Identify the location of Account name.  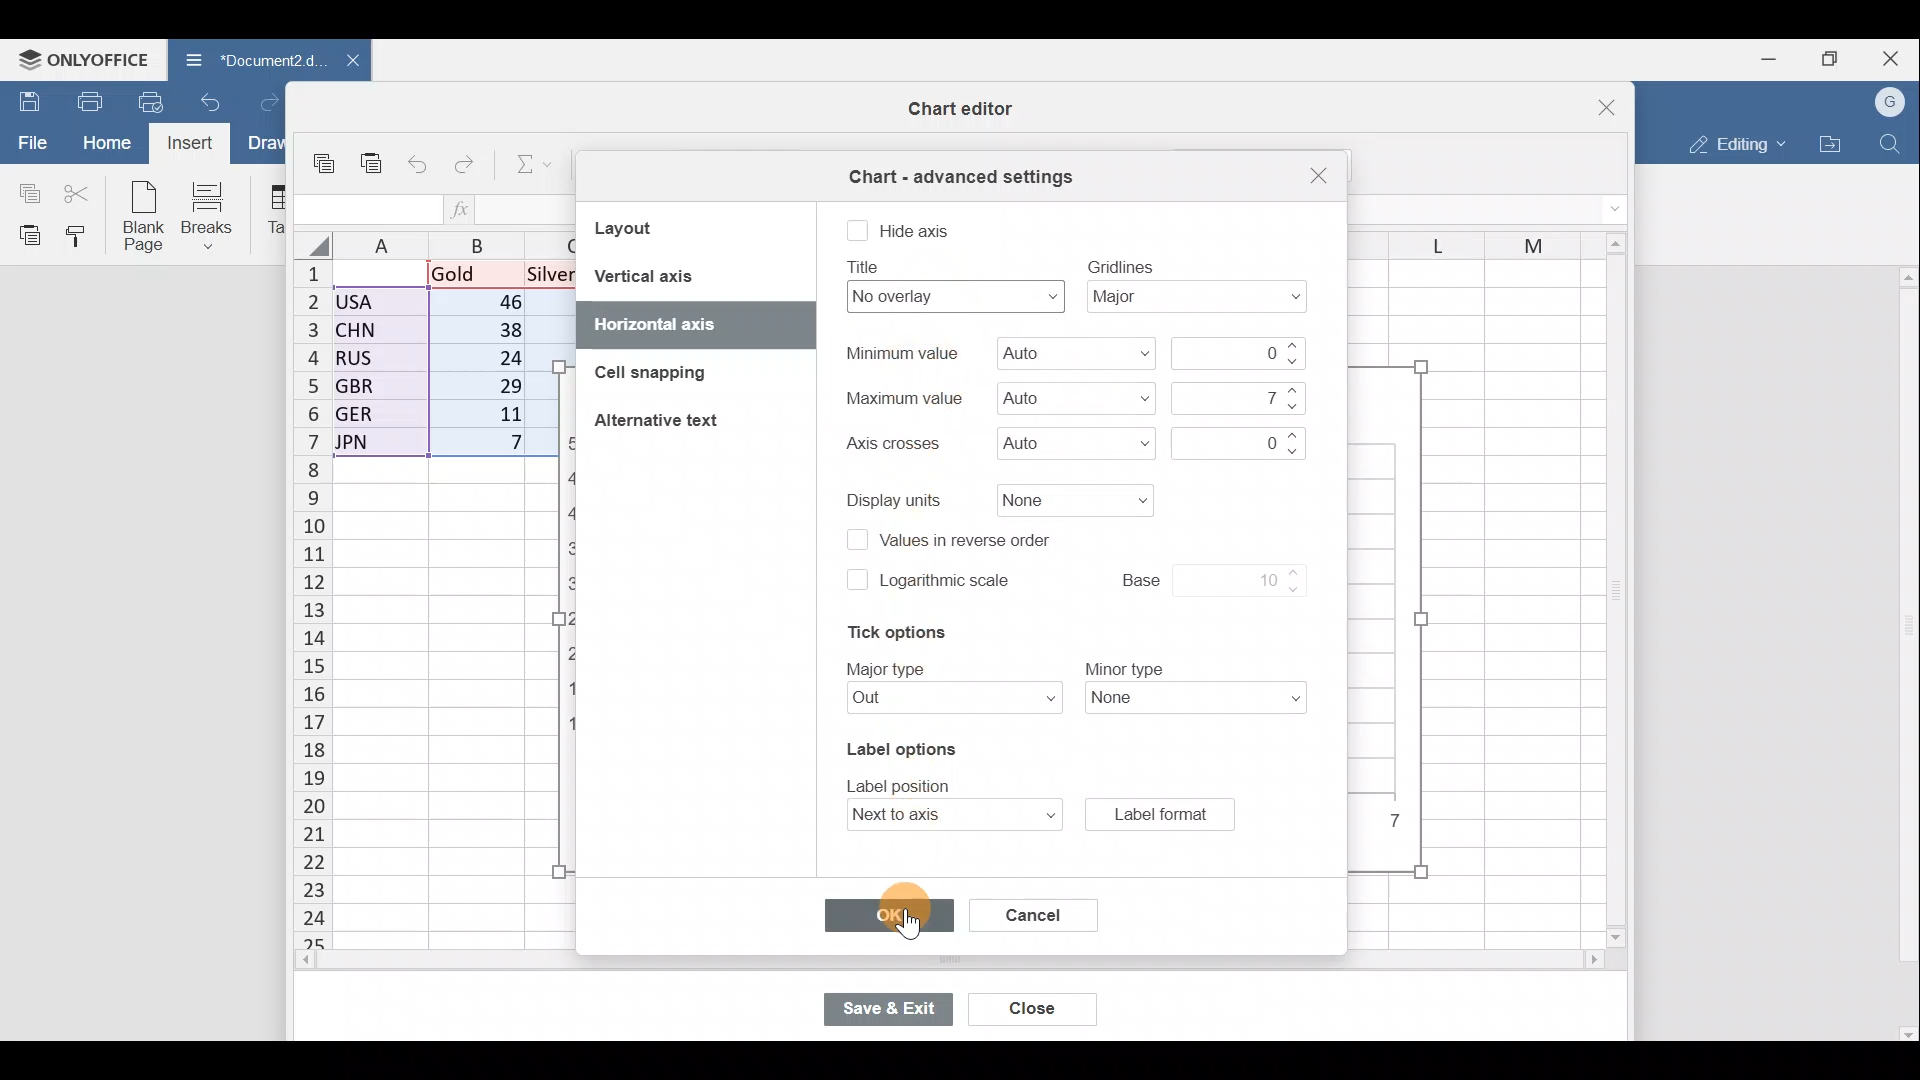
(1892, 100).